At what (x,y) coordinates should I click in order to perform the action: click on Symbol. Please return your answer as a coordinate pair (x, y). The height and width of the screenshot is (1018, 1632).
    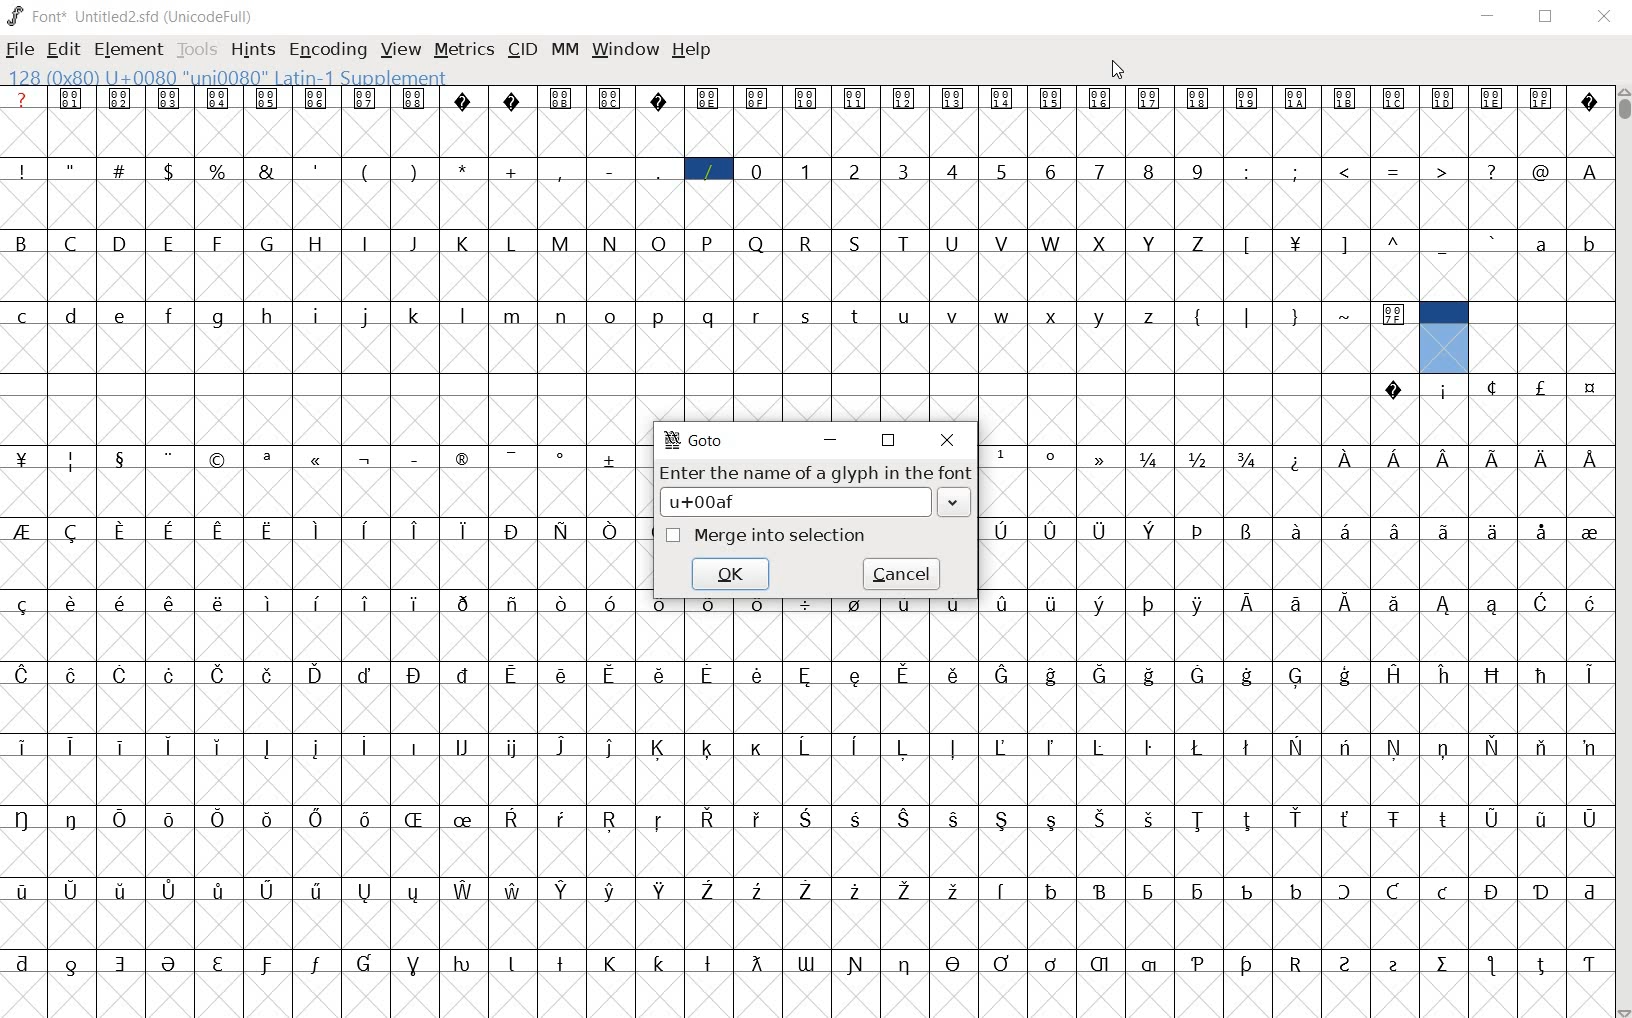
    Looking at the image, I should click on (614, 961).